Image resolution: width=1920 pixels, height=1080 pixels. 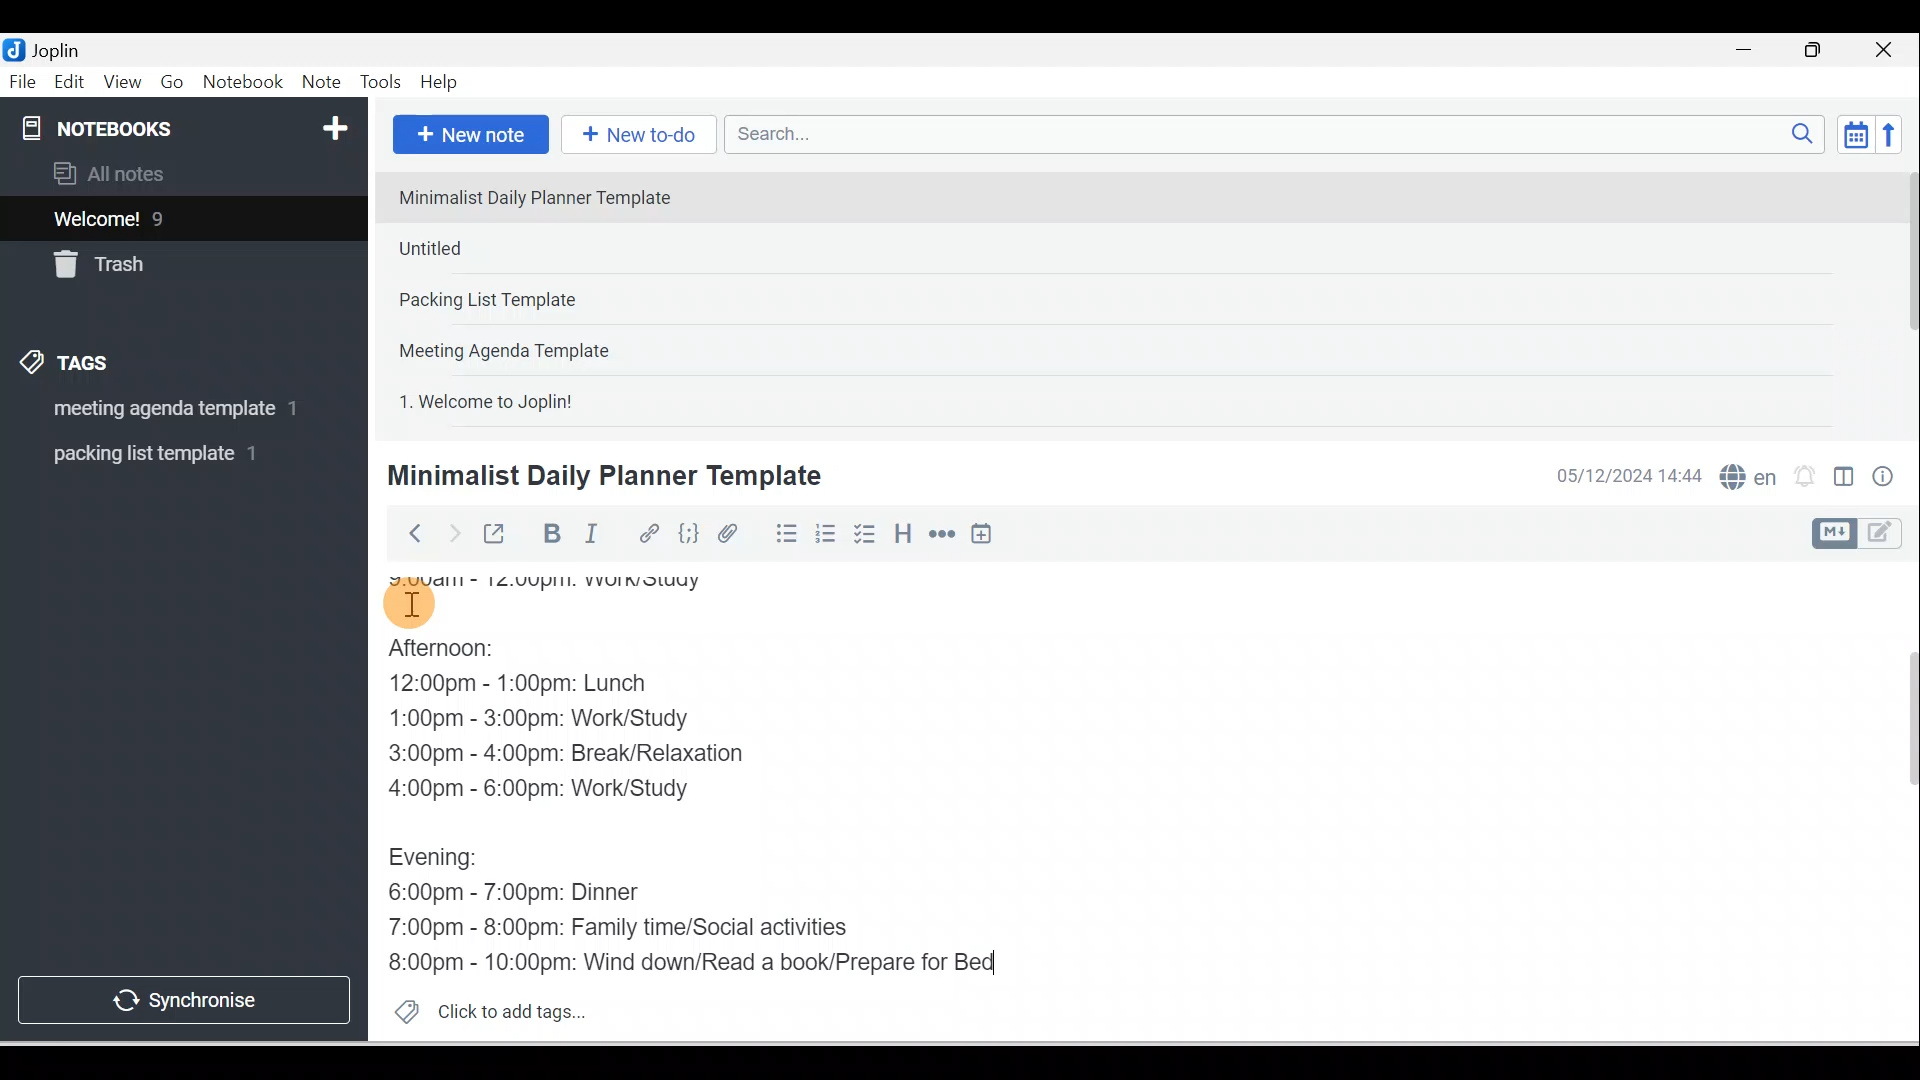 I want to click on Toggle editors, so click(x=1844, y=480).